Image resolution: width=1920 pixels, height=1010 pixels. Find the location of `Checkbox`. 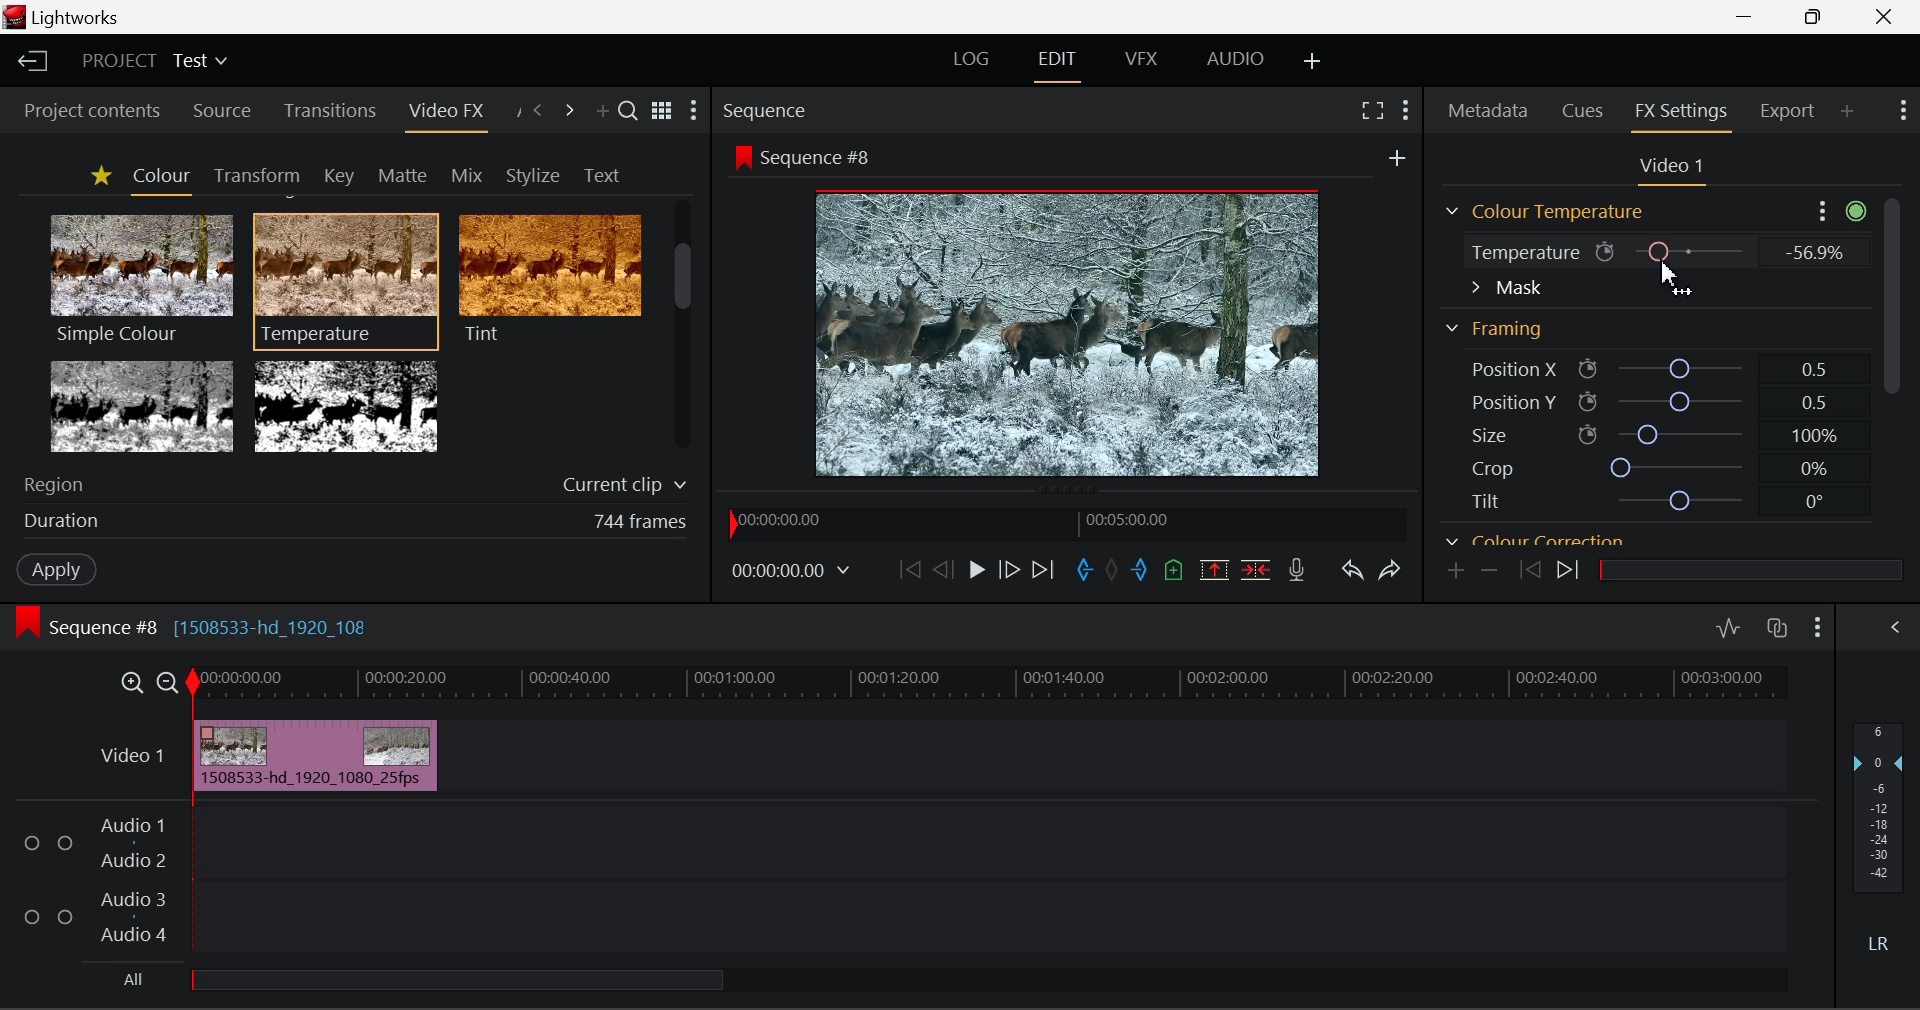

Checkbox is located at coordinates (32, 915).